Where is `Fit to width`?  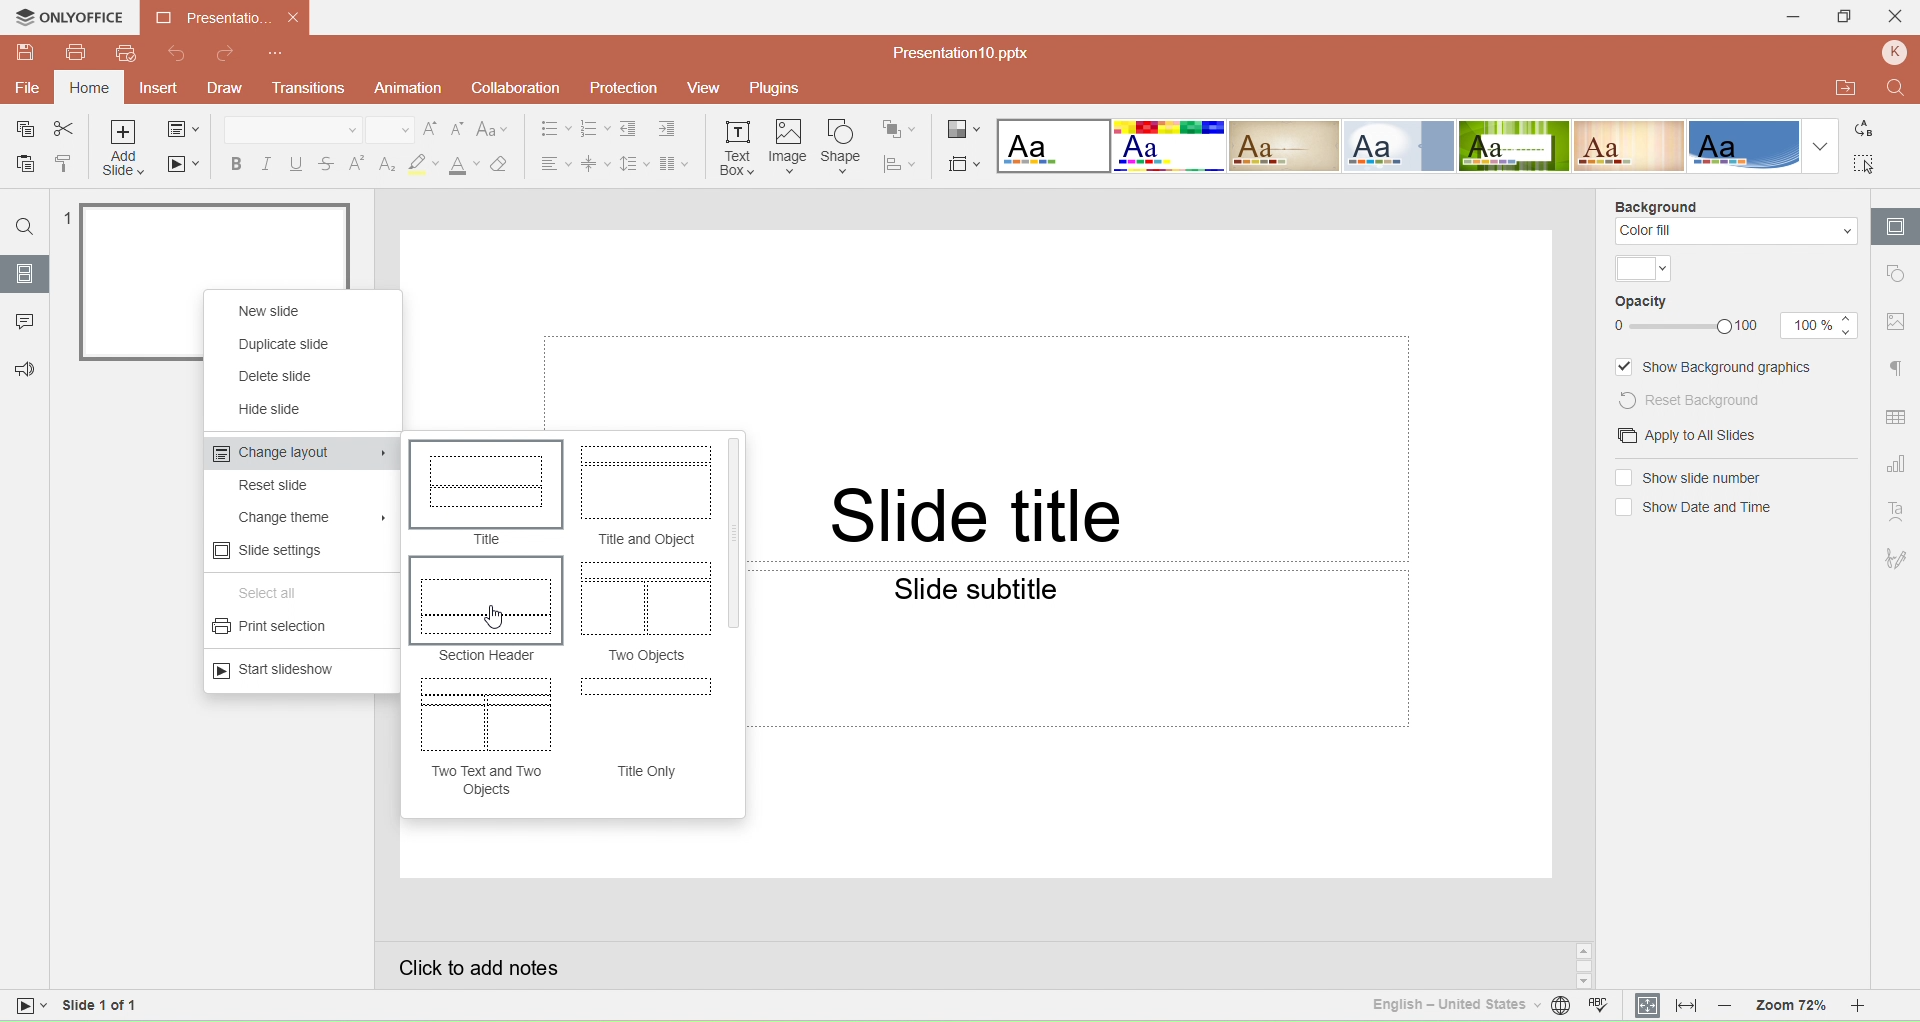 Fit to width is located at coordinates (1686, 1006).